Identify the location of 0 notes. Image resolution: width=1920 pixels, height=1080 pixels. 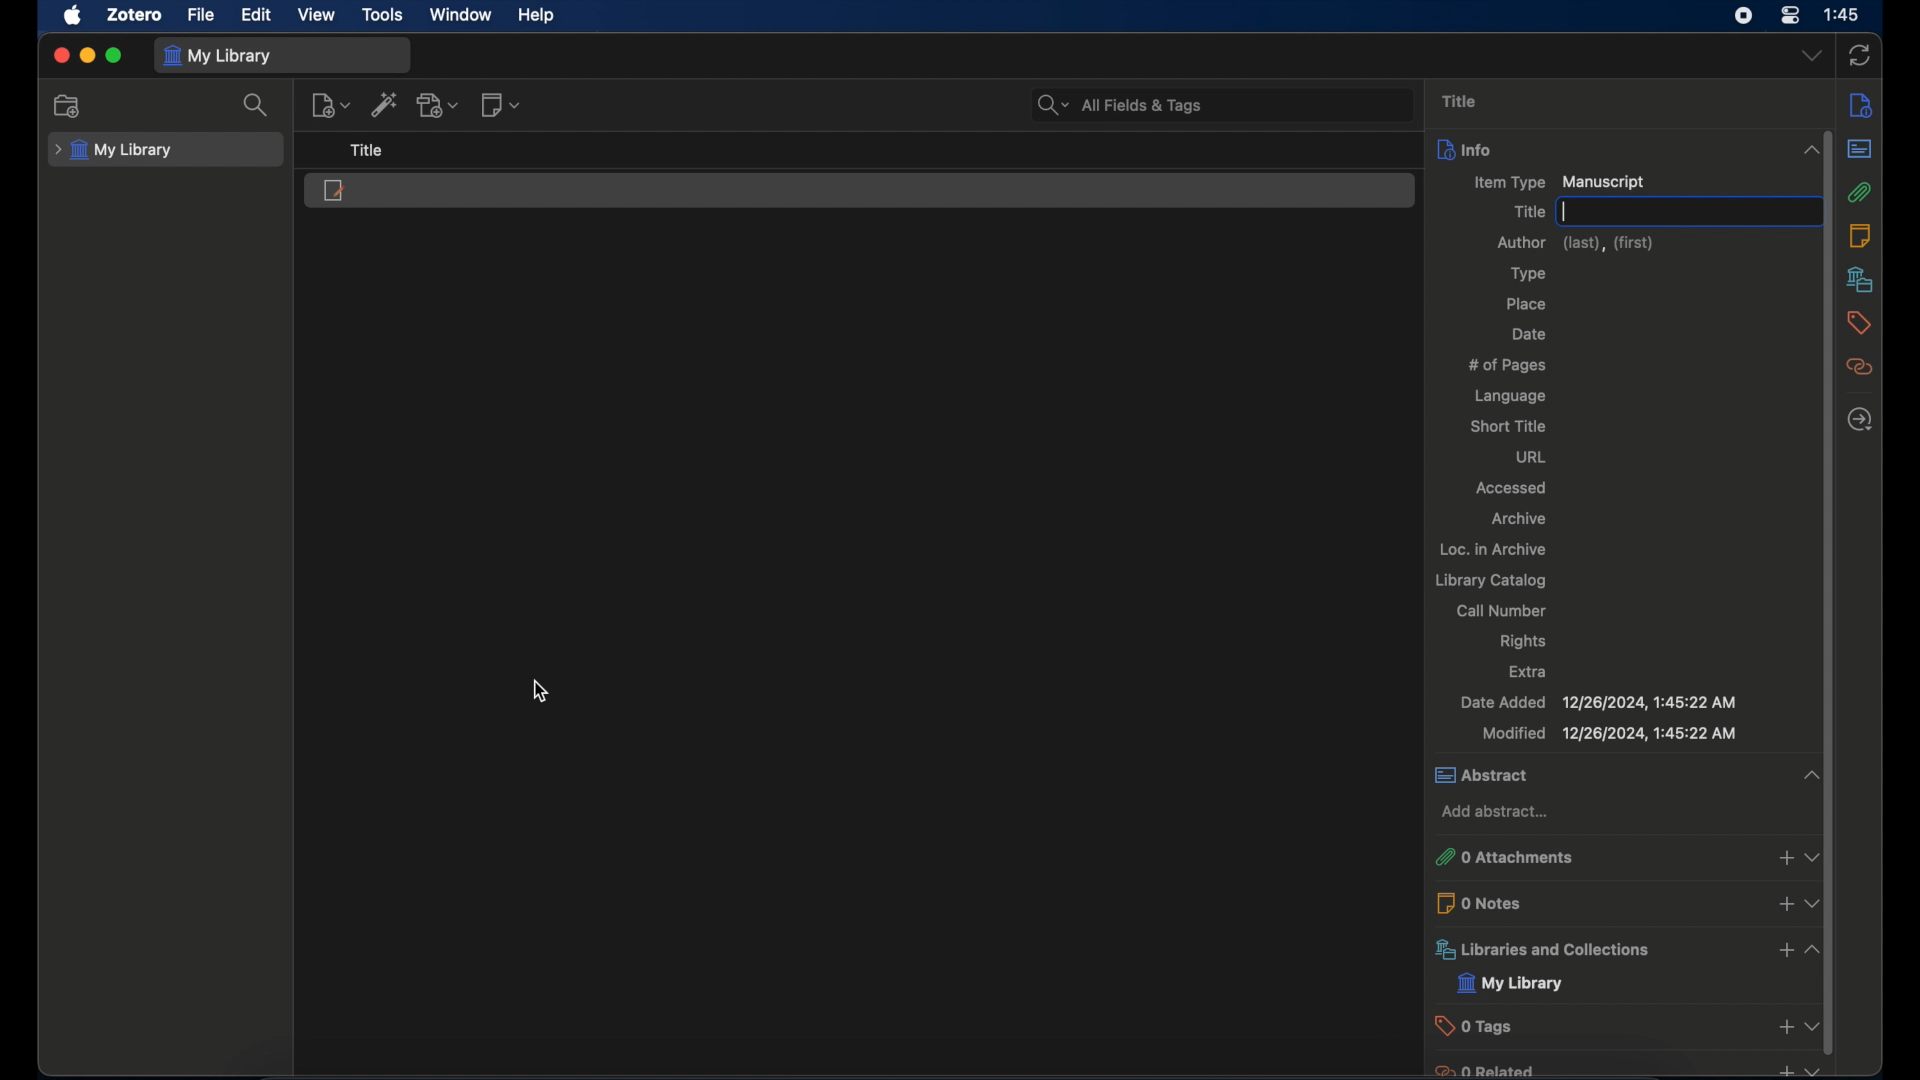
(1631, 901).